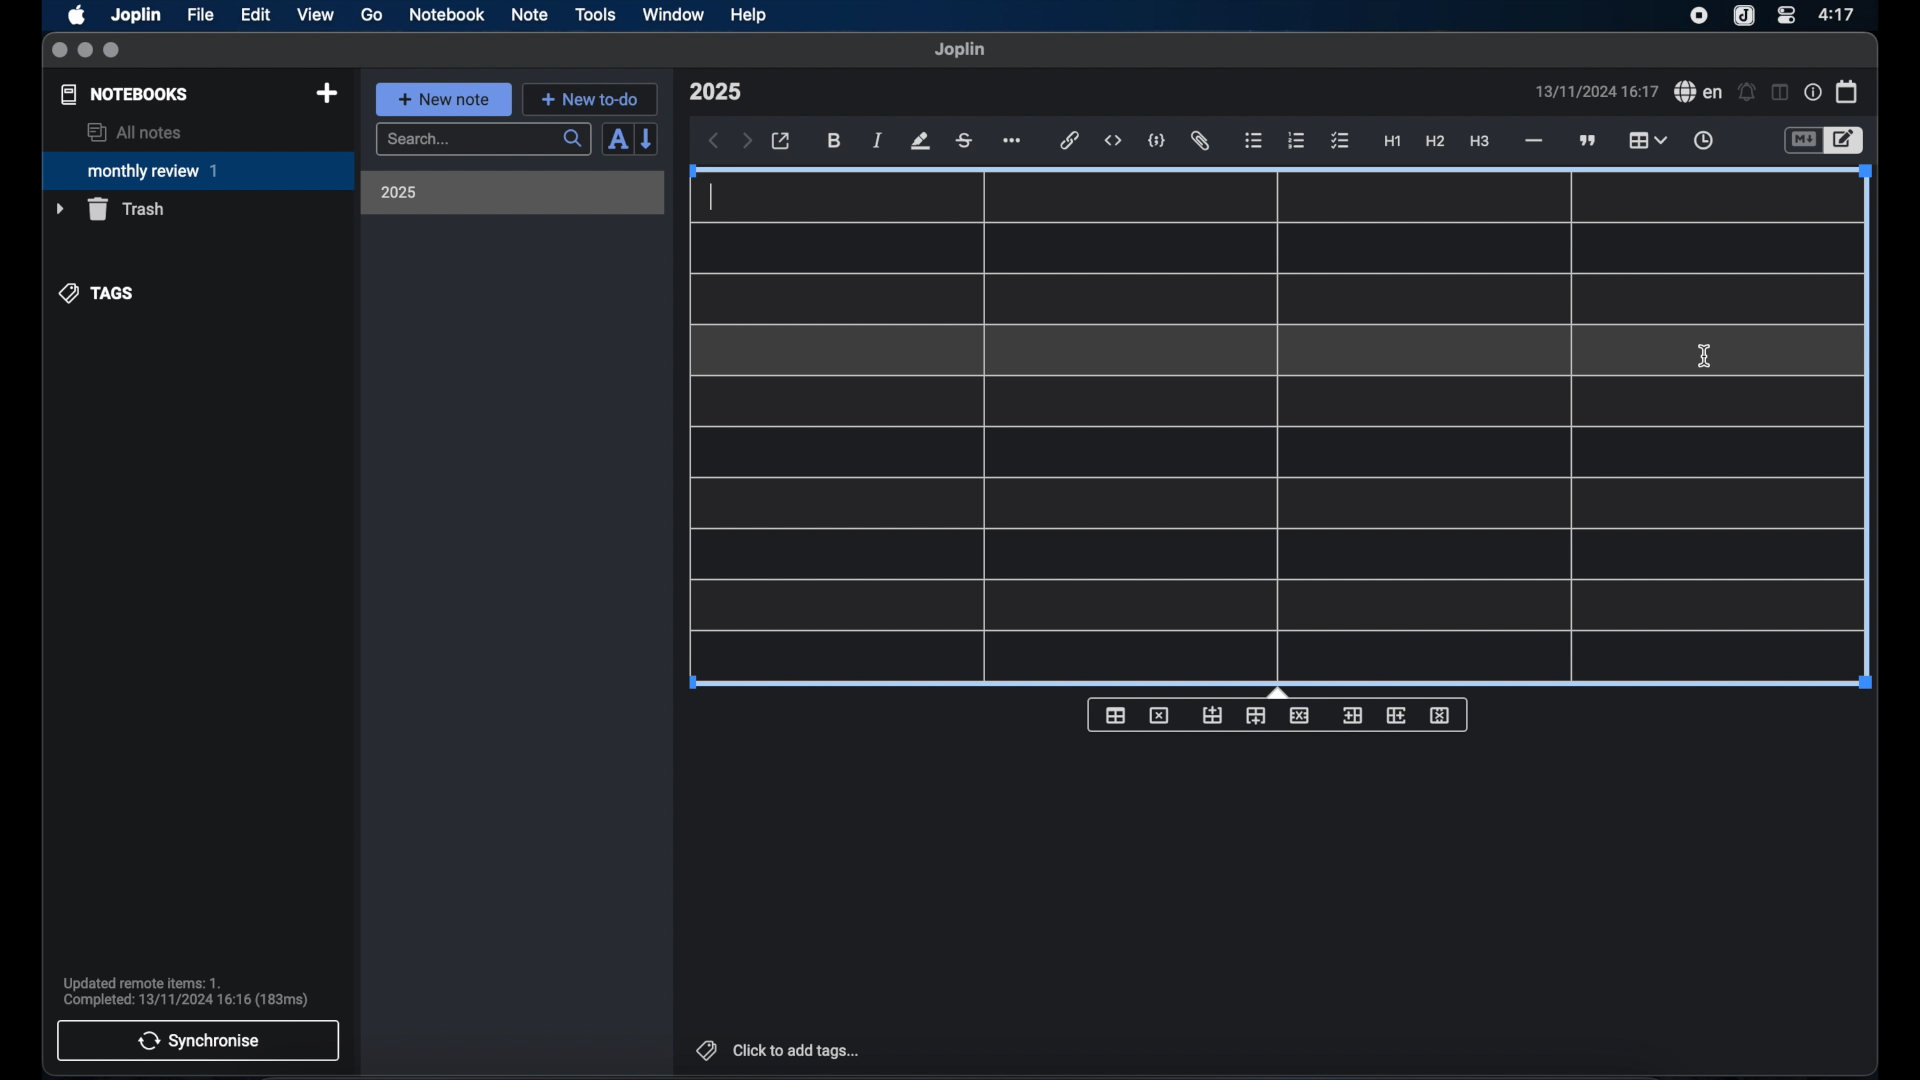 The width and height of the screenshot is (1920, 1080). I want to click on check  list, so click(1340, 142).